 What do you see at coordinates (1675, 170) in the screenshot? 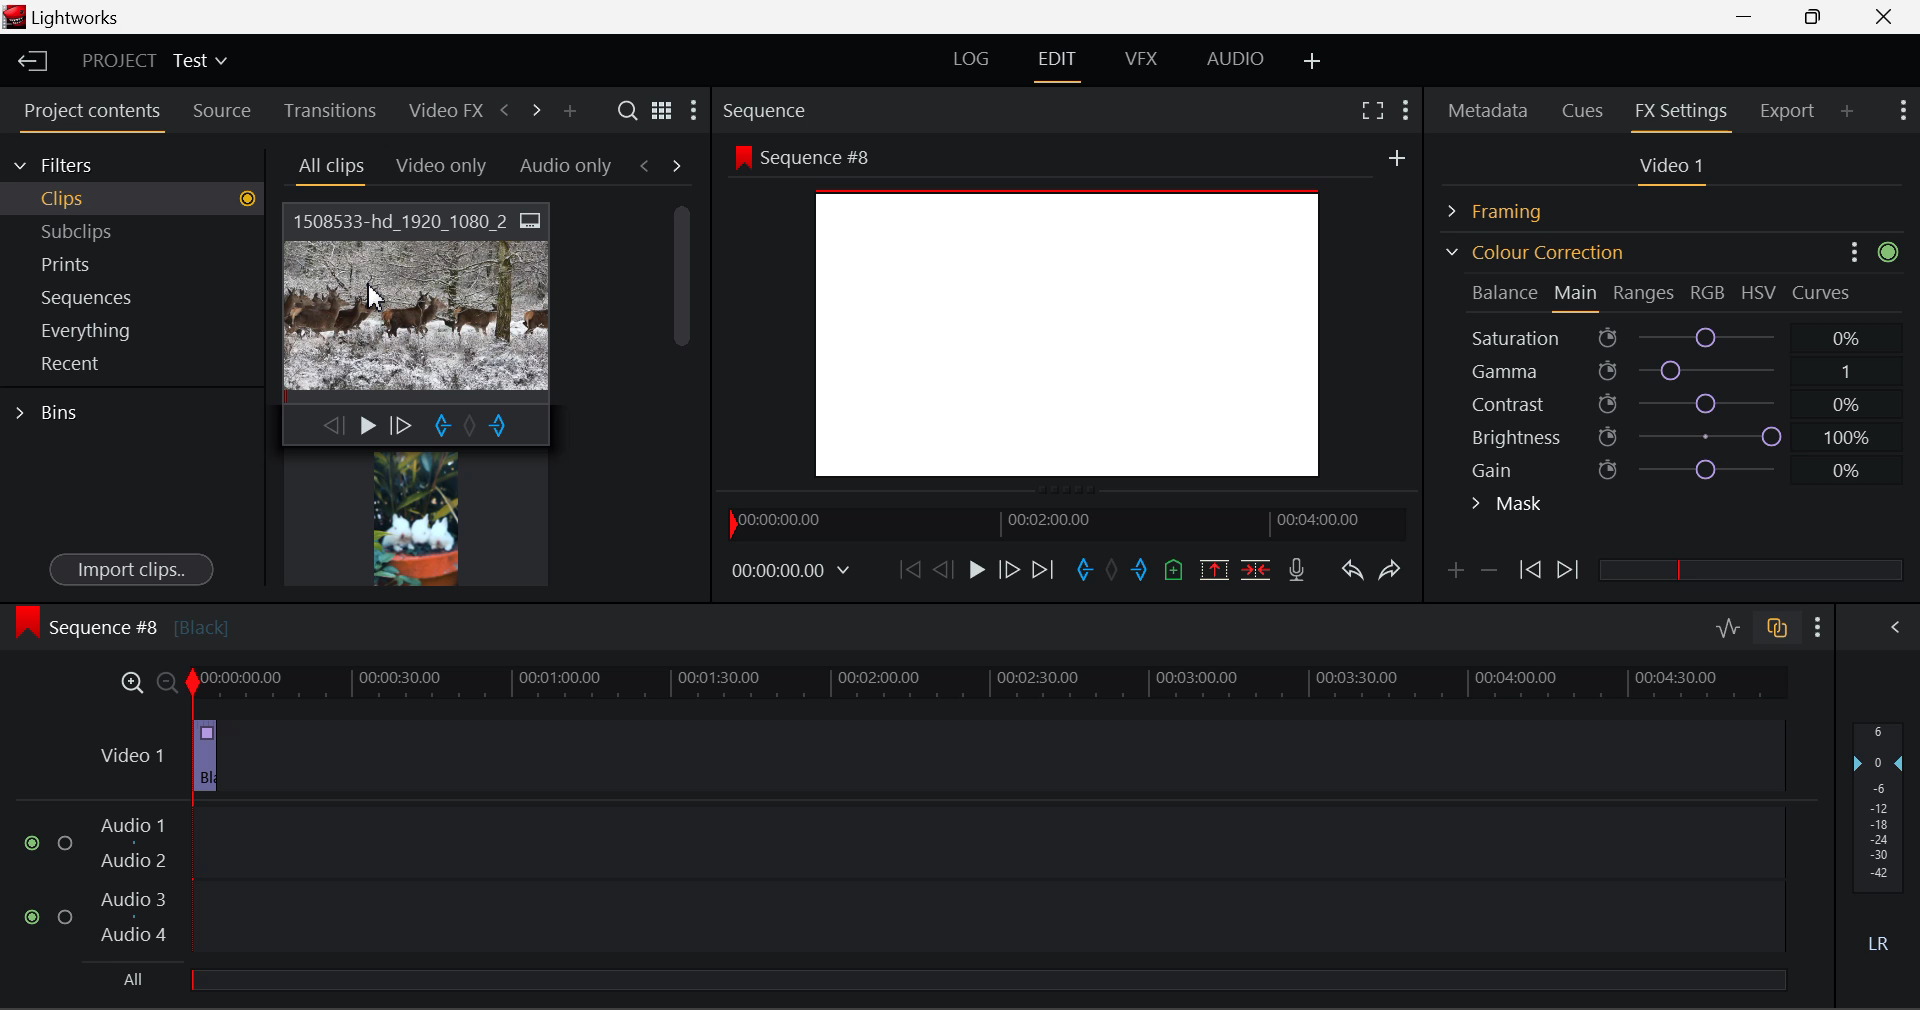
I see `Video 1 Settings` at bounding box center [1675, 170].